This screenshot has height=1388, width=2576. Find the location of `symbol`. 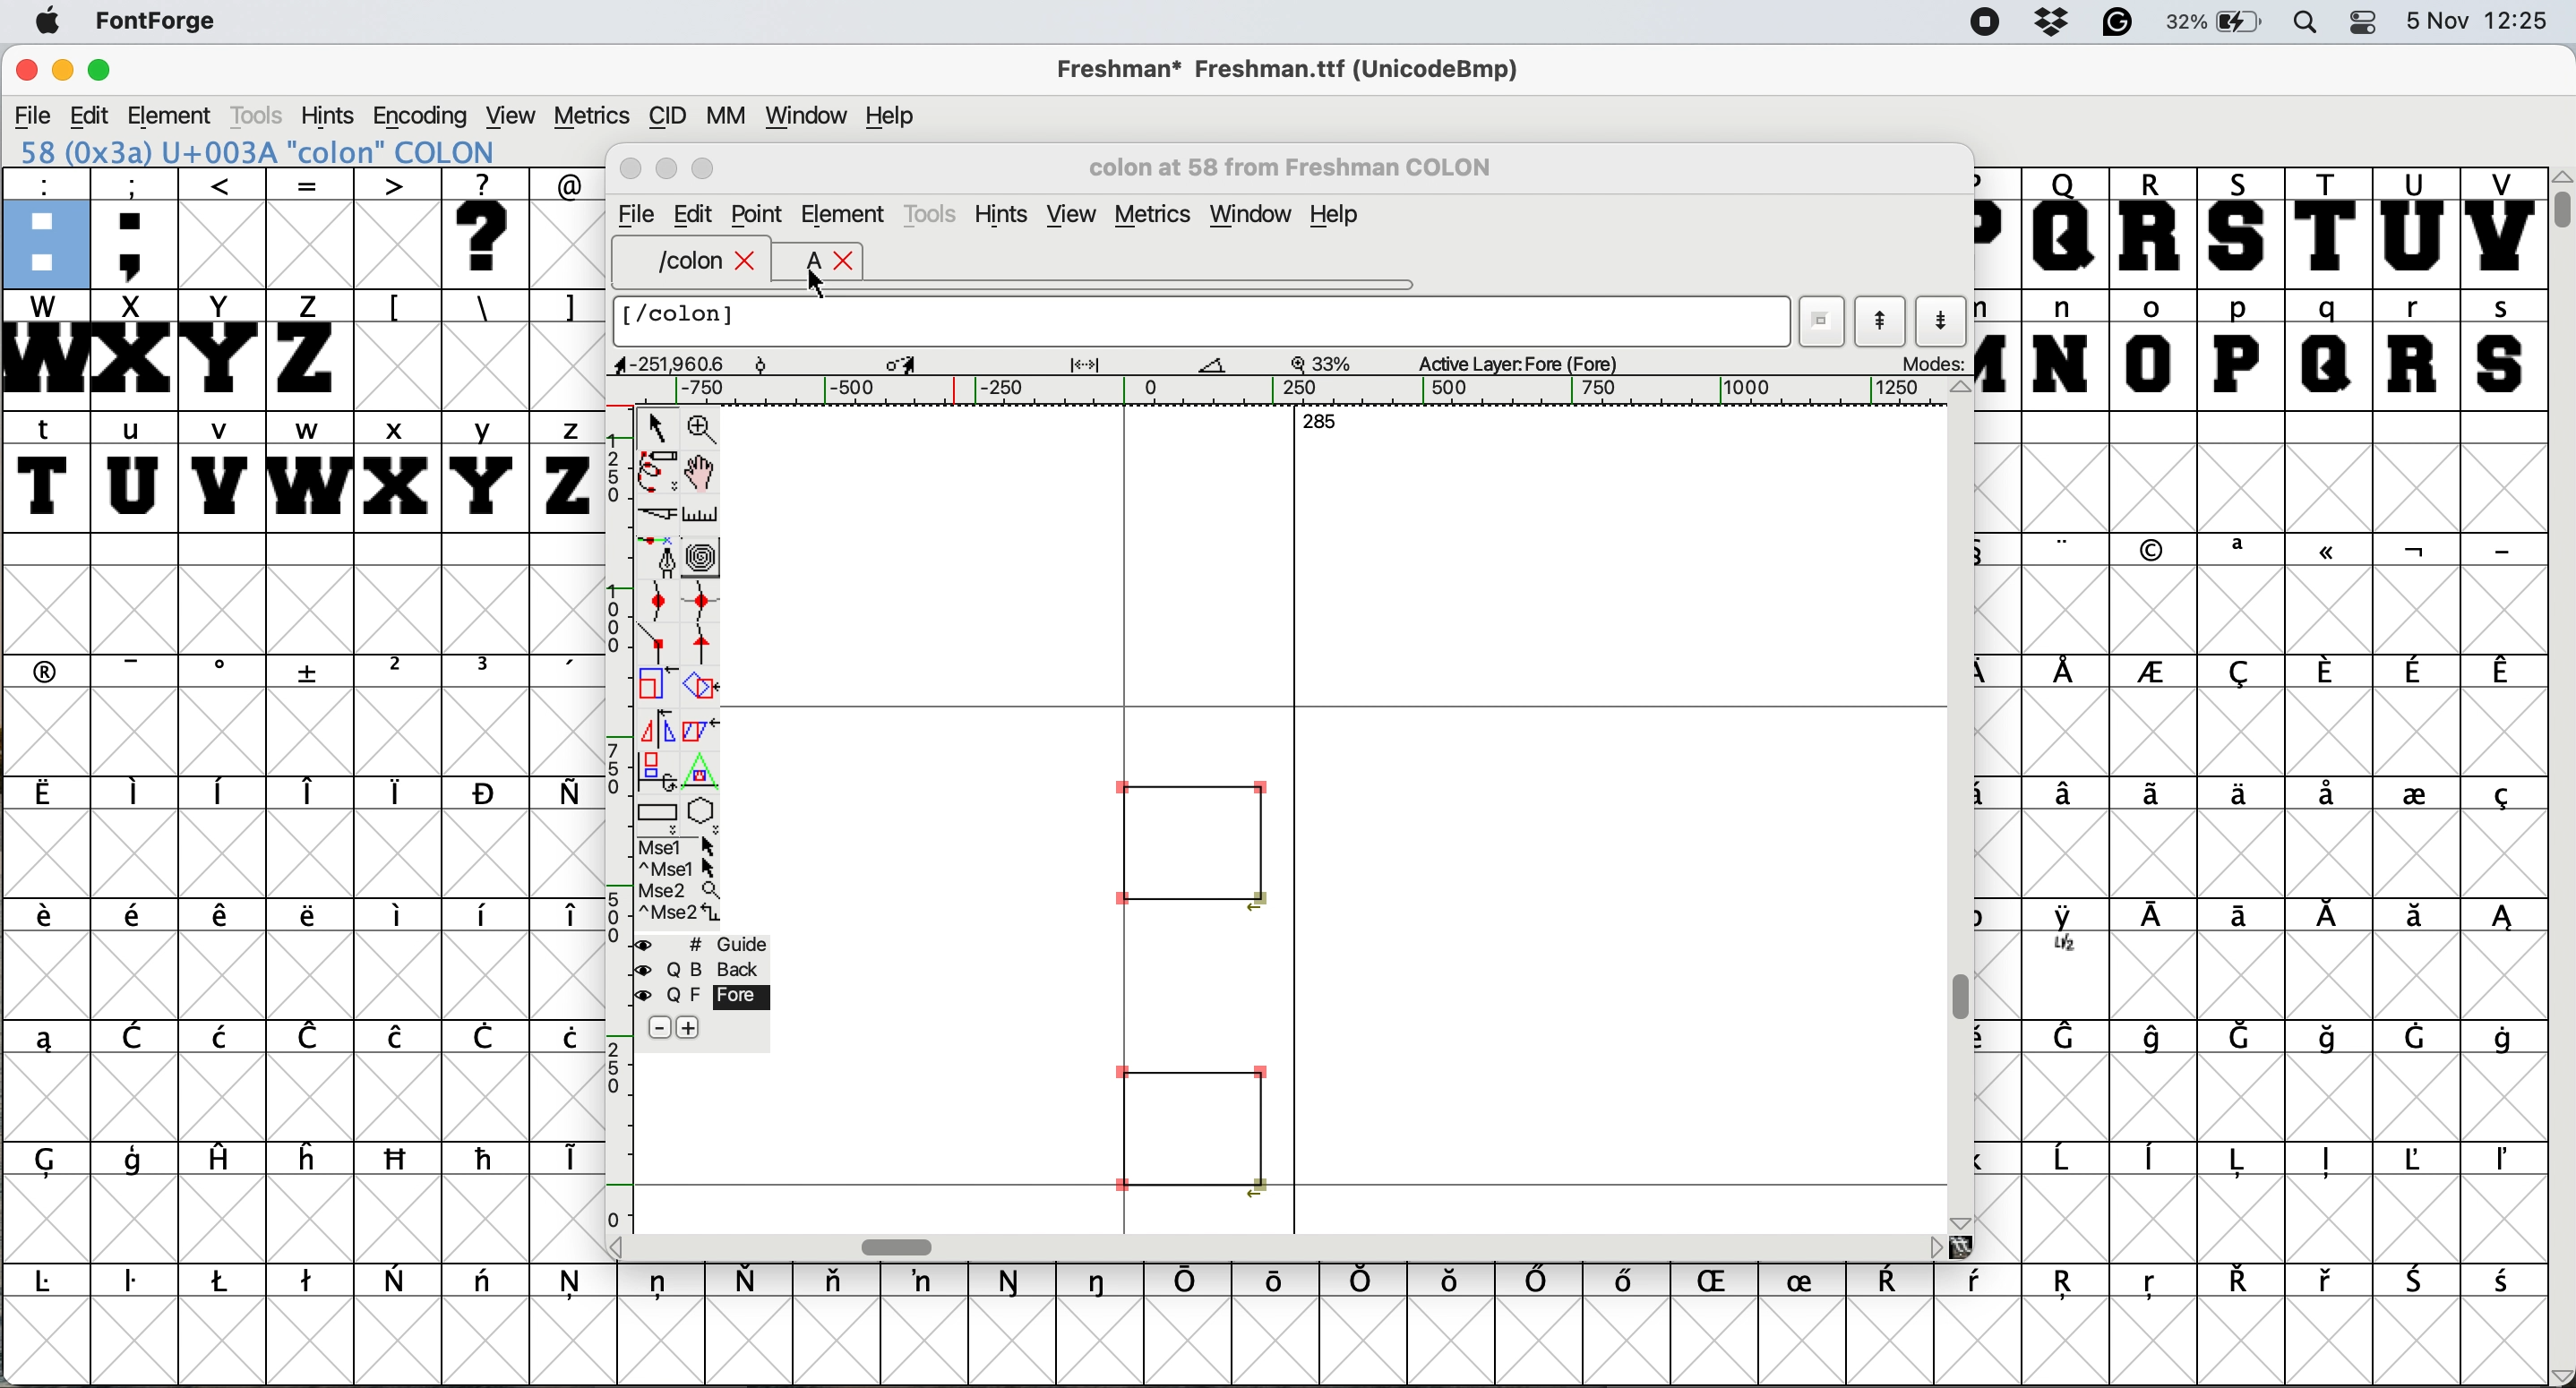

symbol is located at coordinates (2502, 674).